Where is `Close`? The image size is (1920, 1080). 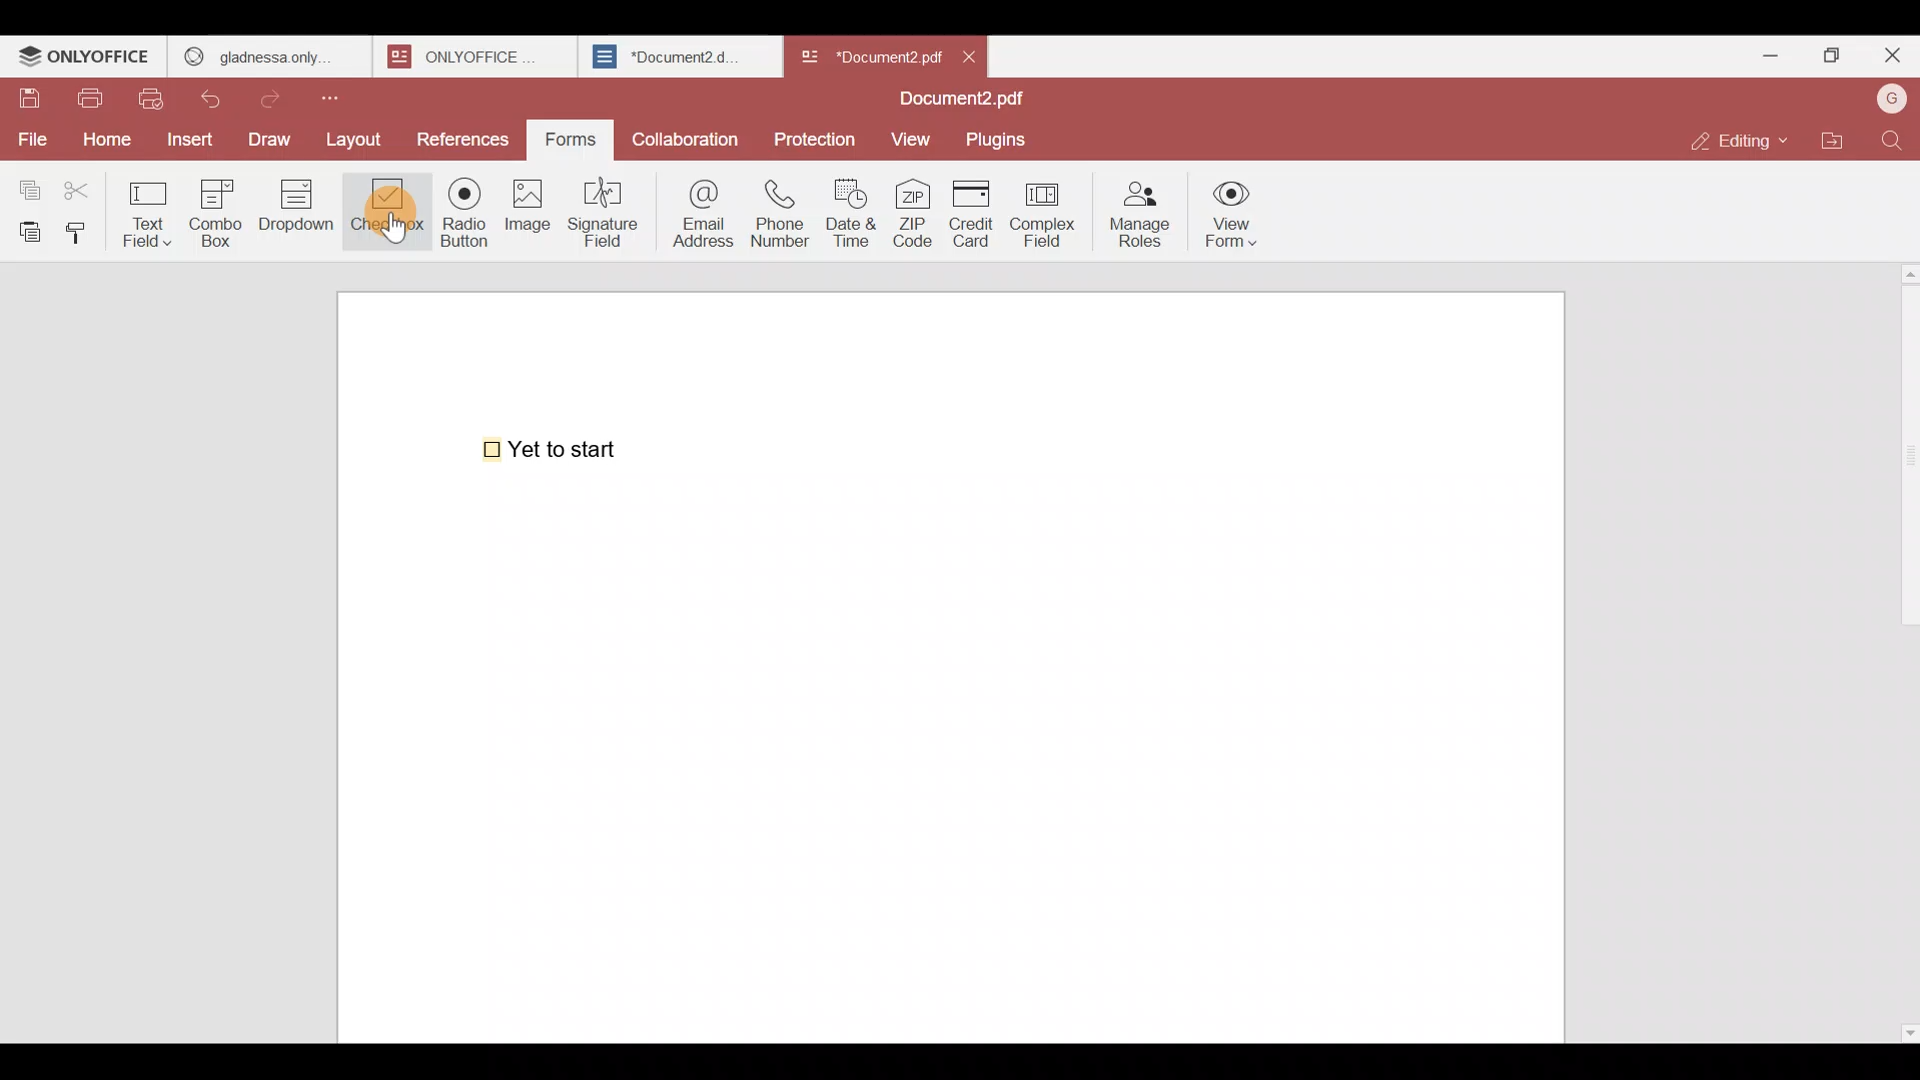 Close is located at coordinates (1891, 59).